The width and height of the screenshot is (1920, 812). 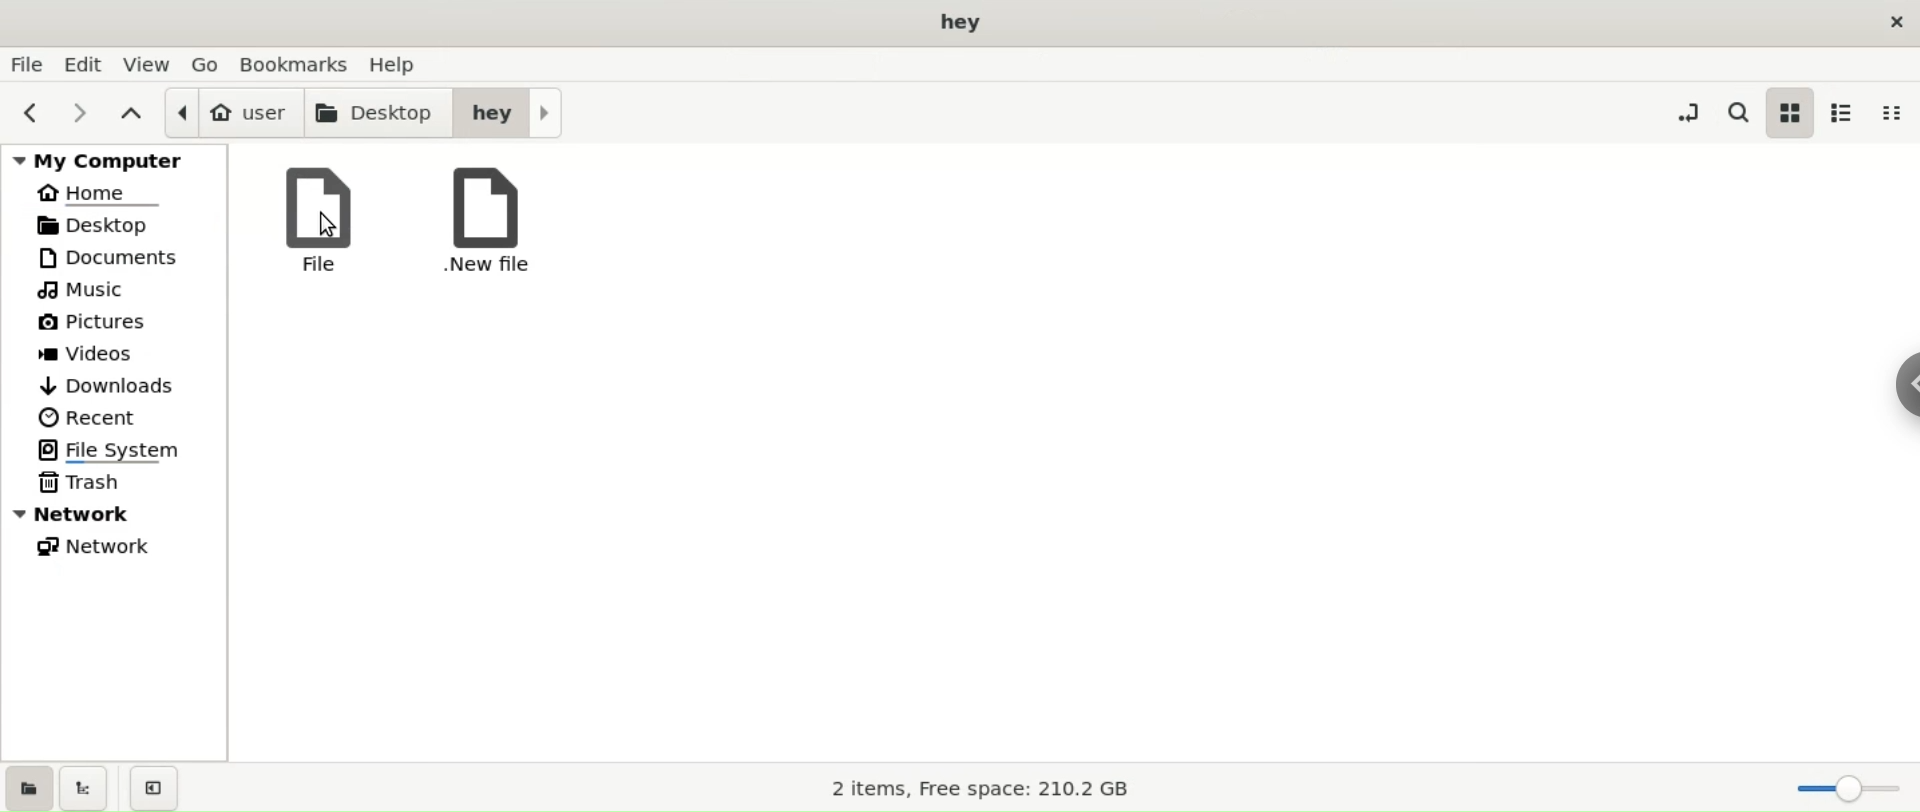 I want to click on bookmarks, so click(x=294, y=62).